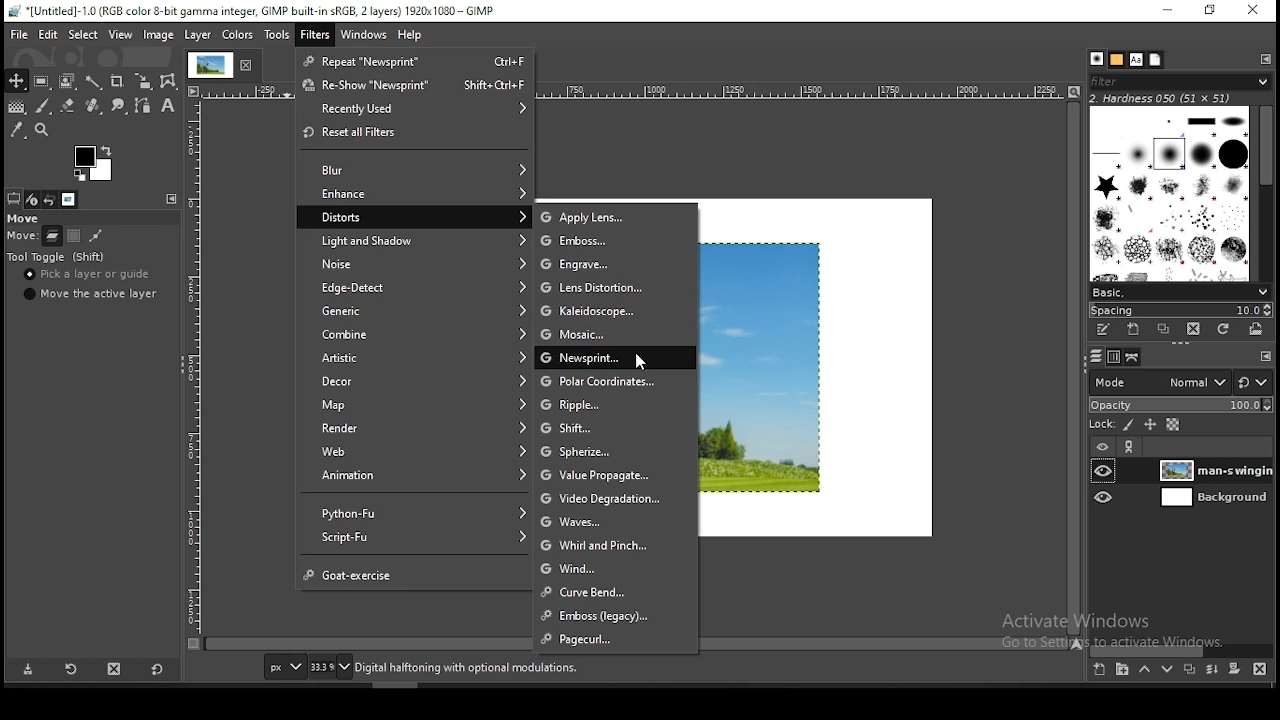  I want to click on create a new layer group, so click(1123, 669).